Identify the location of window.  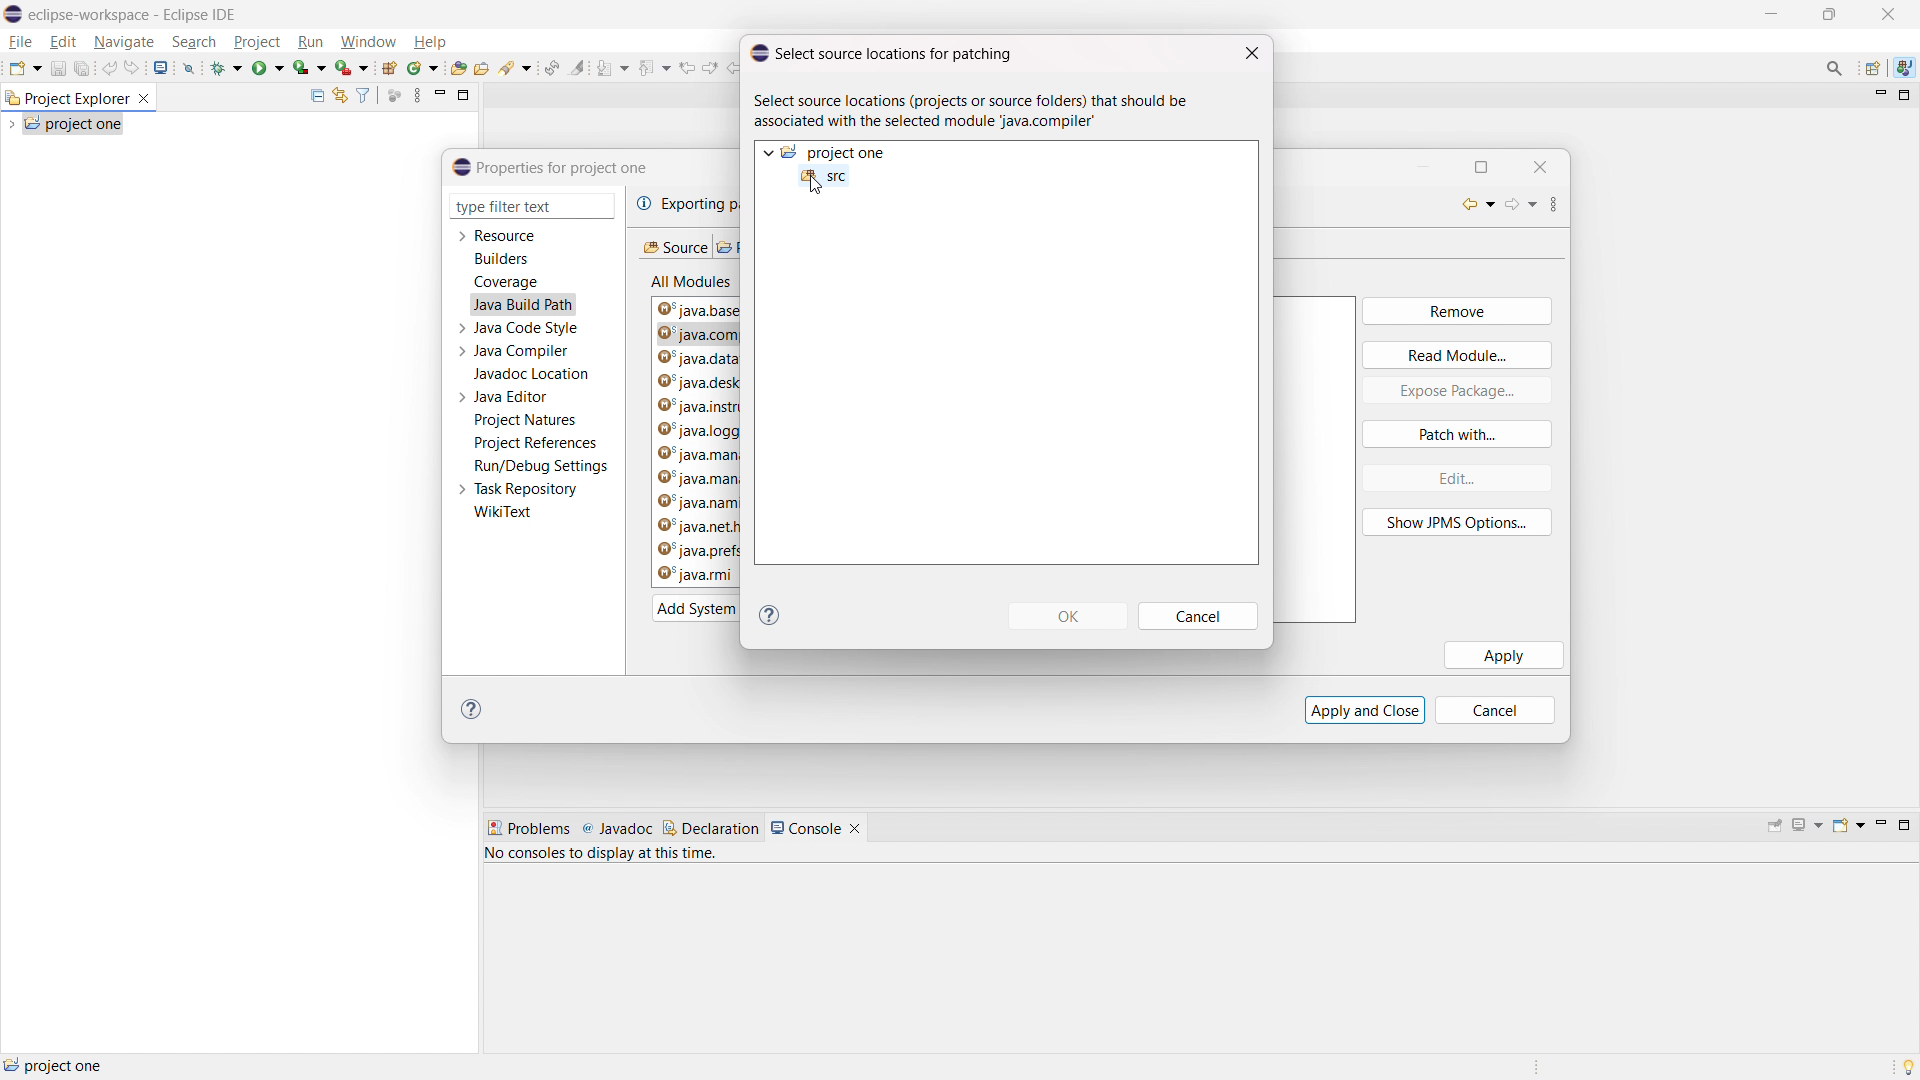
(367, 43).